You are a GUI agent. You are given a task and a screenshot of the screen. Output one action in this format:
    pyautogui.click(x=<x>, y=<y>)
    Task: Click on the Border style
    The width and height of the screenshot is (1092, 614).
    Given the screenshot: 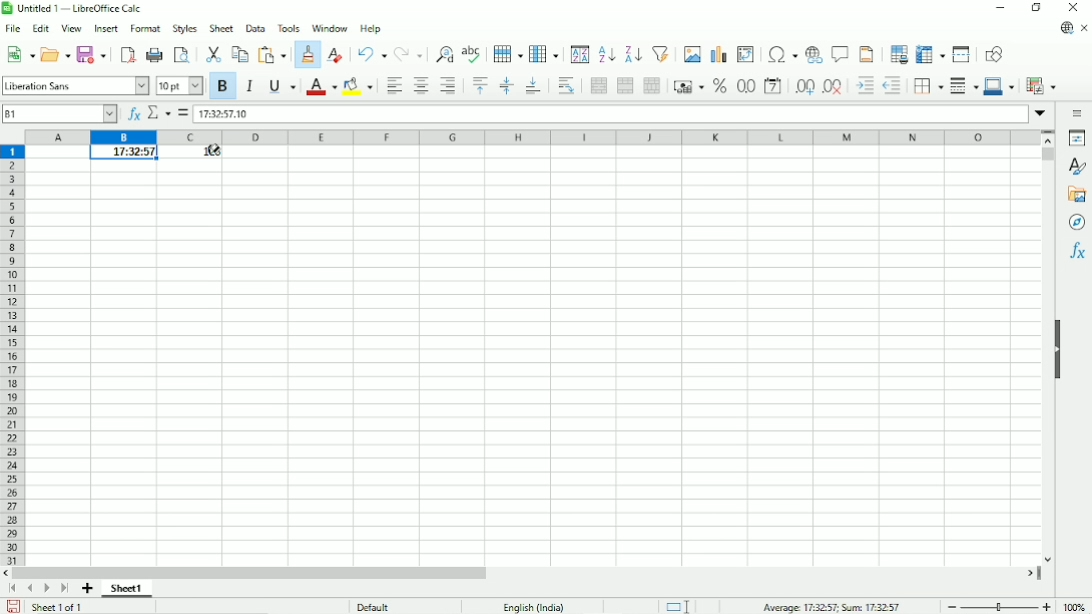 What is the action you would take?
    pyautogui.click(x=963, y=87)
    